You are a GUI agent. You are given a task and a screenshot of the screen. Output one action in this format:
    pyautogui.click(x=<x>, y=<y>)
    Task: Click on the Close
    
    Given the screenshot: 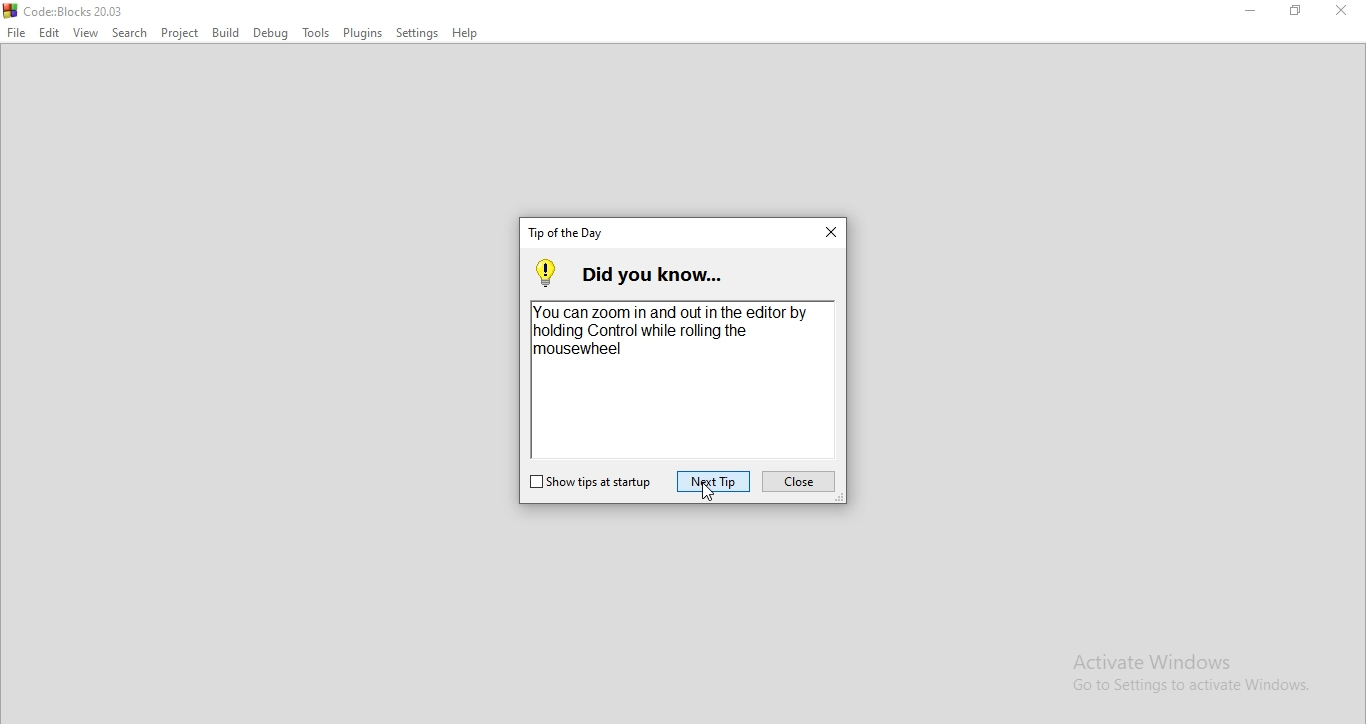 What is the action you would take?
    pyautogui.click(x=1341, y=10)
    